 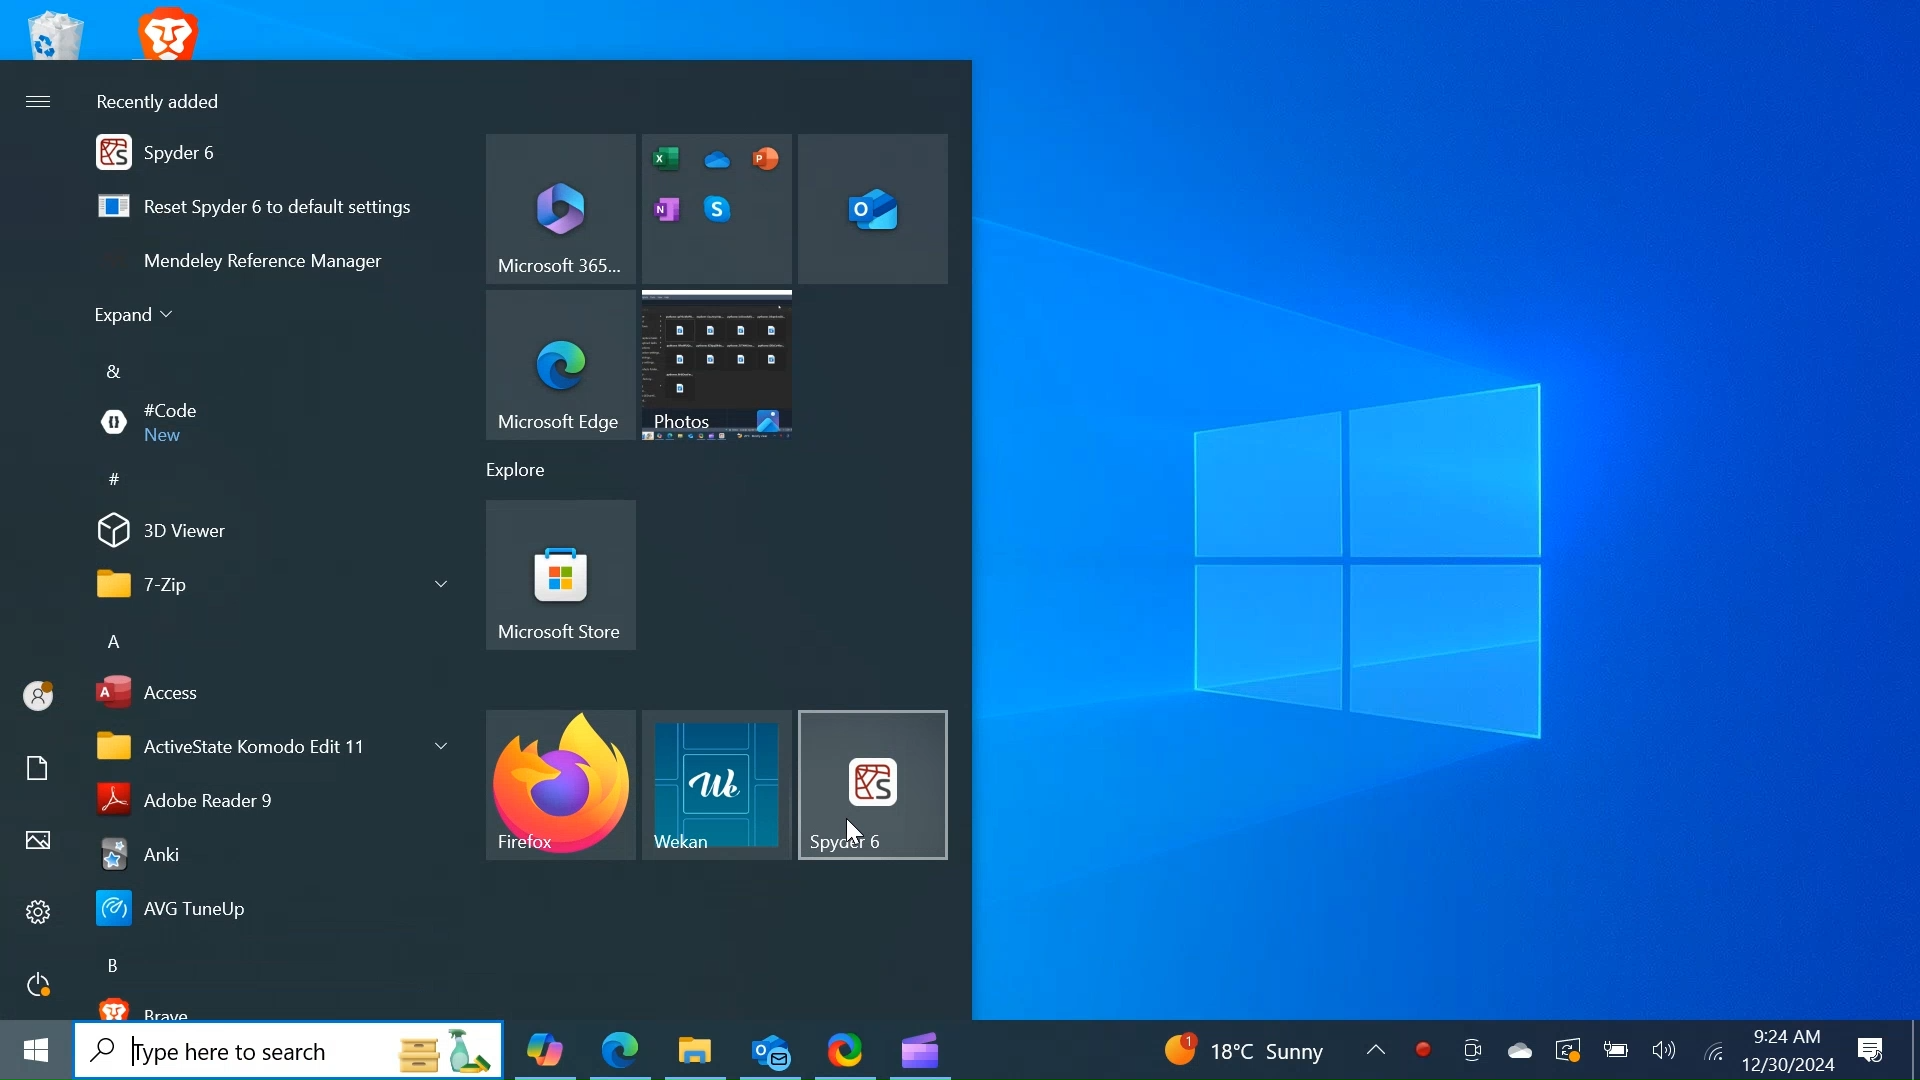 I want to click on Microsoft 365, so click(x=560, y=208).